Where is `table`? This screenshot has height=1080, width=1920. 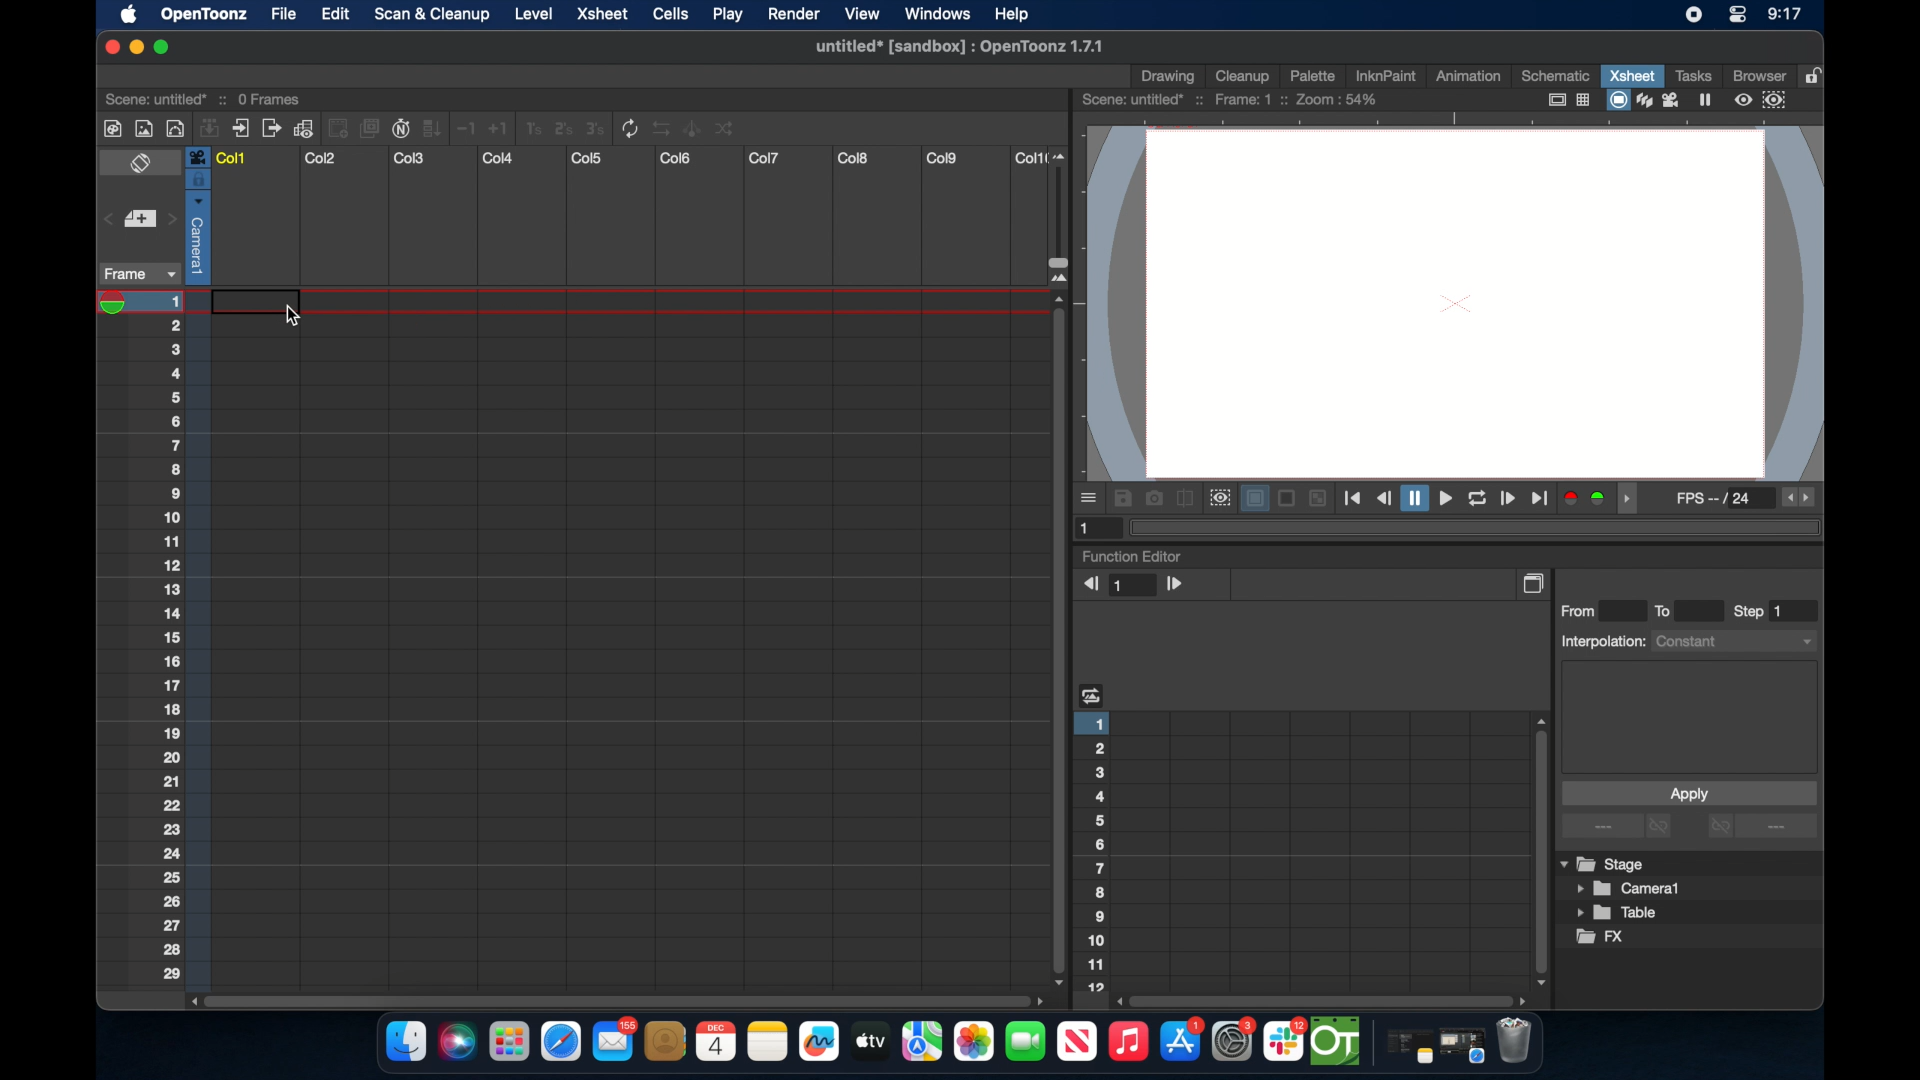
table is located at coordinates (1618, 914).